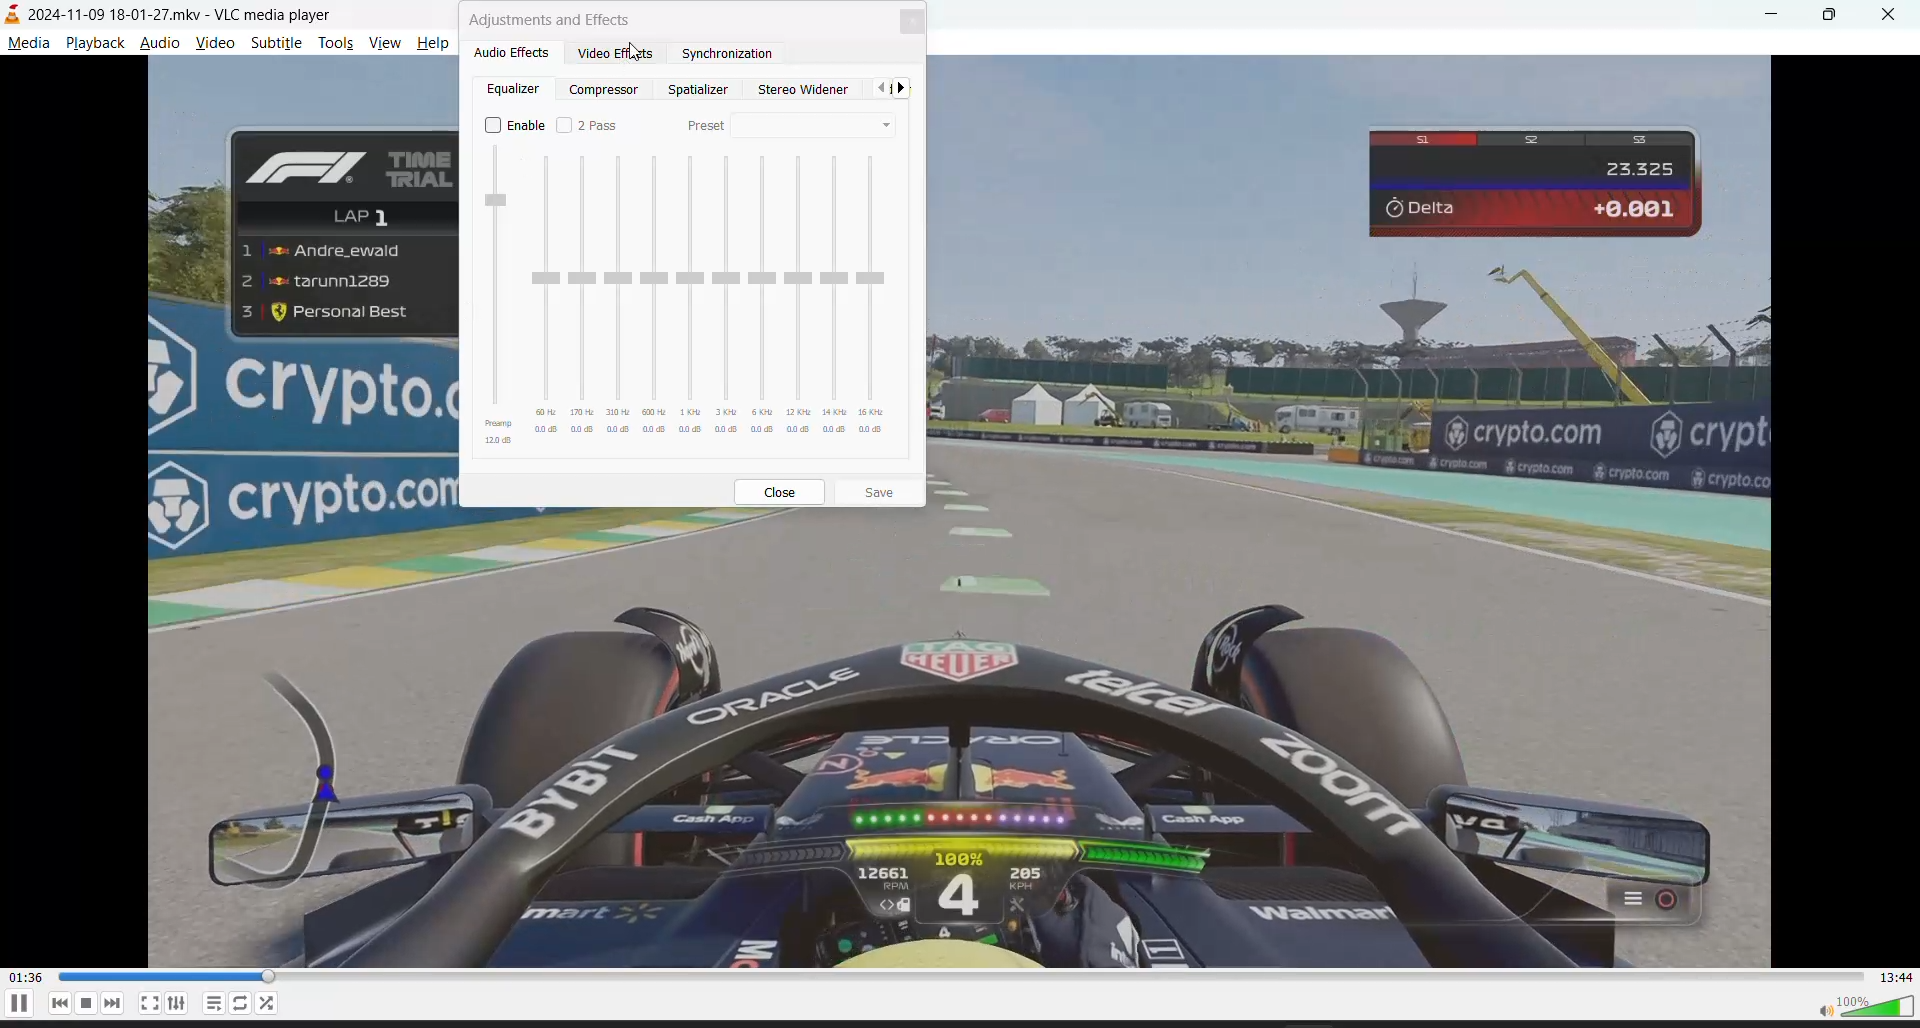 The image size is (1920, 1028). What do you see at coordinates (1859, 1009) in the screenshot?
I see `volume` at bounding box center [1859, 1009].